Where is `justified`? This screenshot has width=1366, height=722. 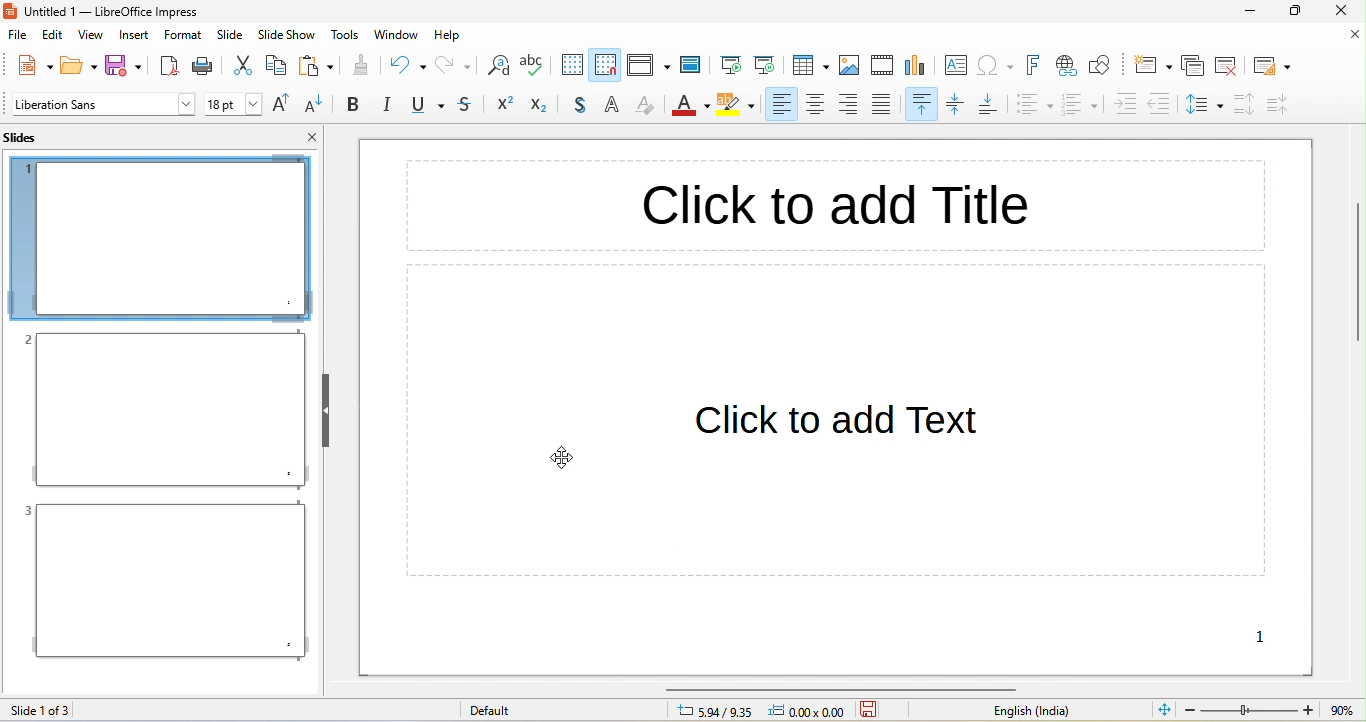
justified is located at coordinates (888, 105).